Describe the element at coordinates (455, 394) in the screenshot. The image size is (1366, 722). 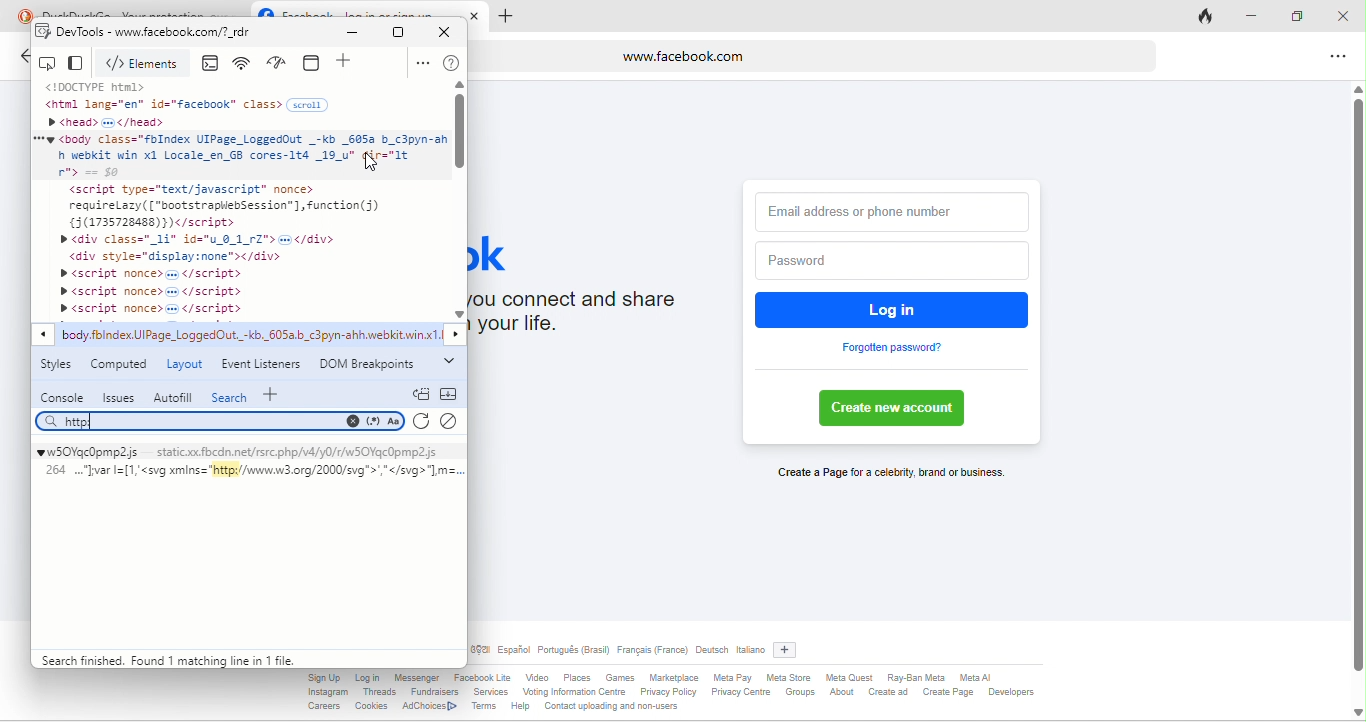
I see `collapse` at that location.